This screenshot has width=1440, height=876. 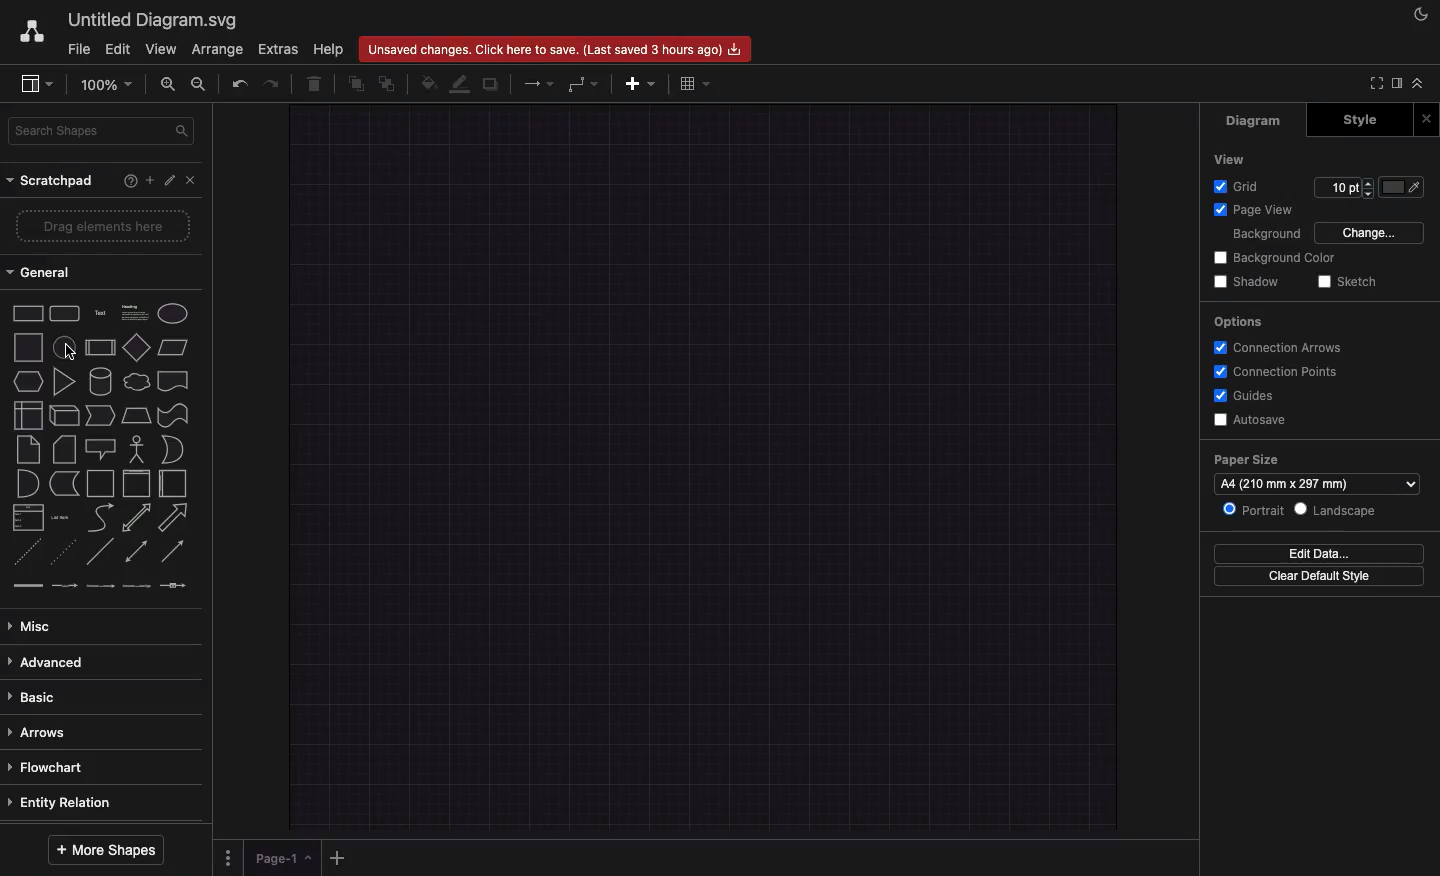 What do you see at coordinates (1402, 84) in the screenshot?
I see `Sidebar` at bounding box center [1402, 84].